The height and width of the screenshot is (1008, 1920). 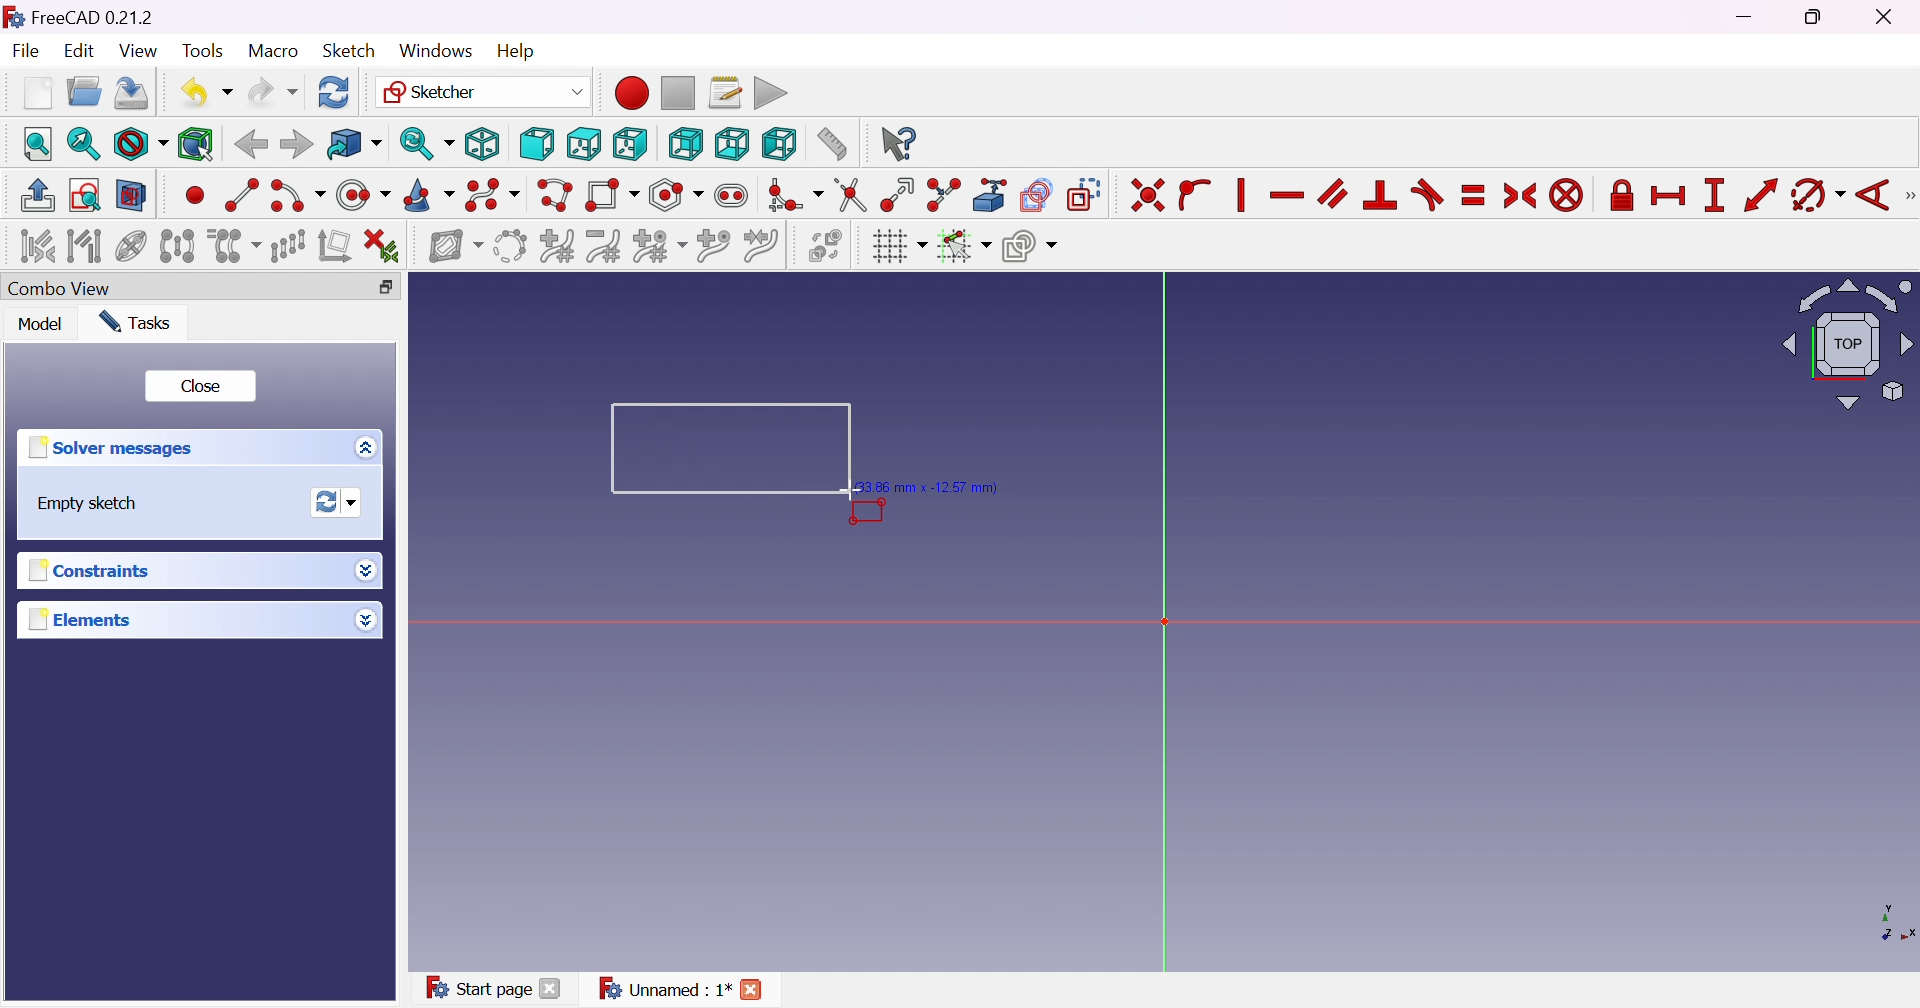 What do you see at coordinates (1475, 197) in the screenshot?
I see `Constrain equal` at bounding box center [1475, 197].